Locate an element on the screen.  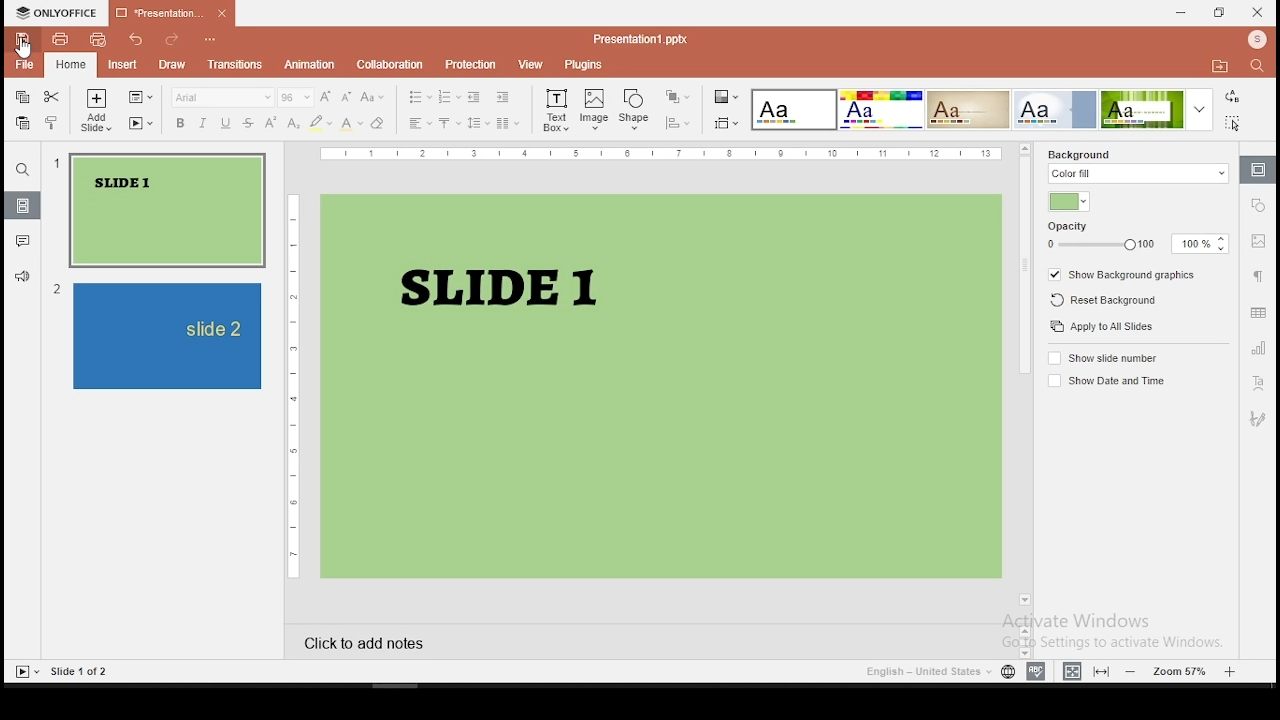
font color is located at coordinates (352, 123).